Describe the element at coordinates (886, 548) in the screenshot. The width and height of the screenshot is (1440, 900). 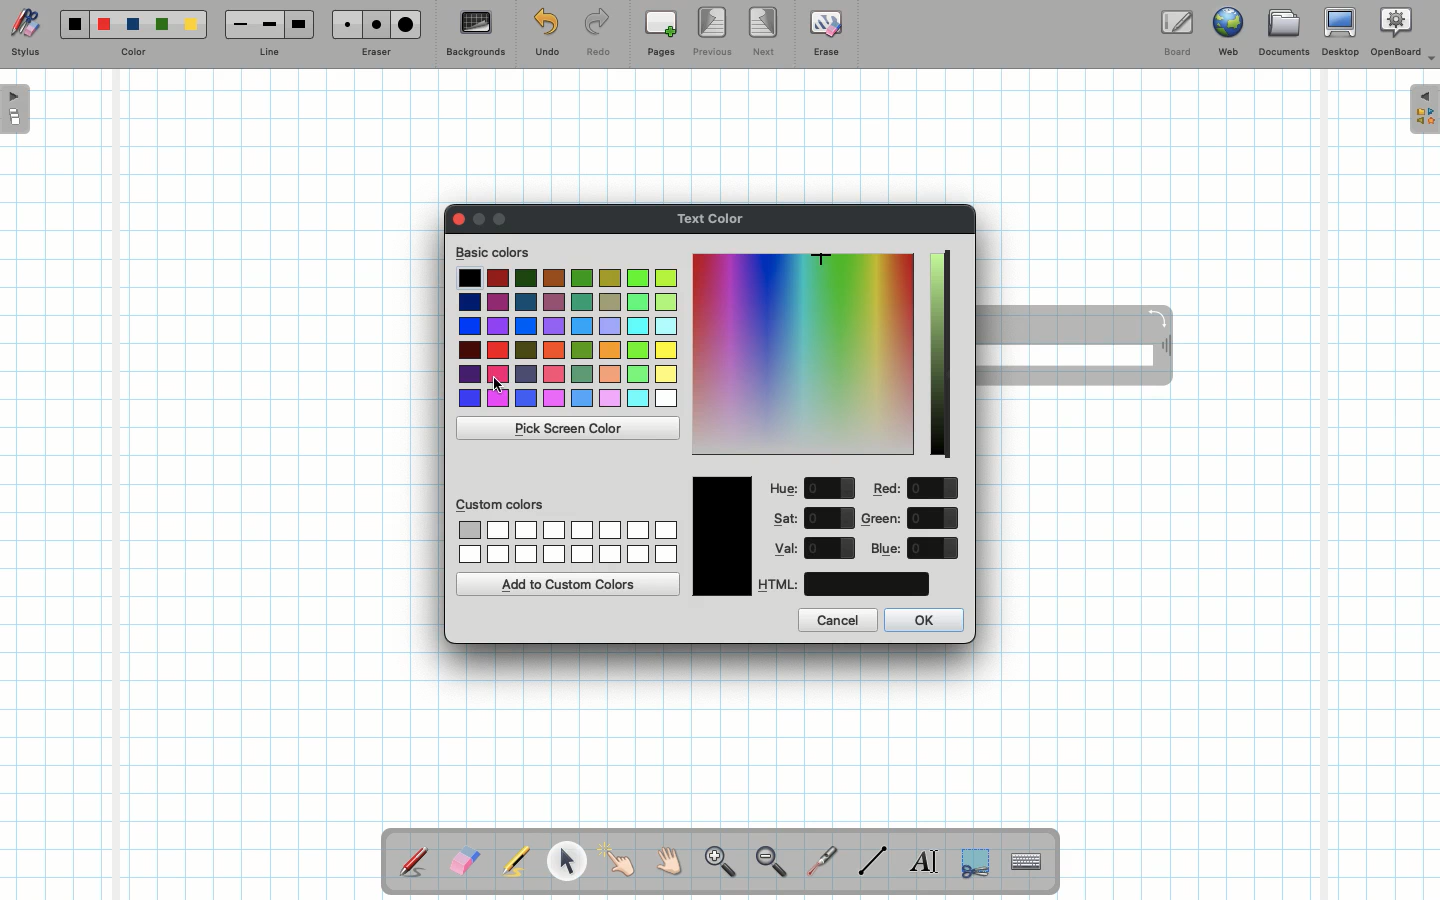
I see `Blue` at that location.